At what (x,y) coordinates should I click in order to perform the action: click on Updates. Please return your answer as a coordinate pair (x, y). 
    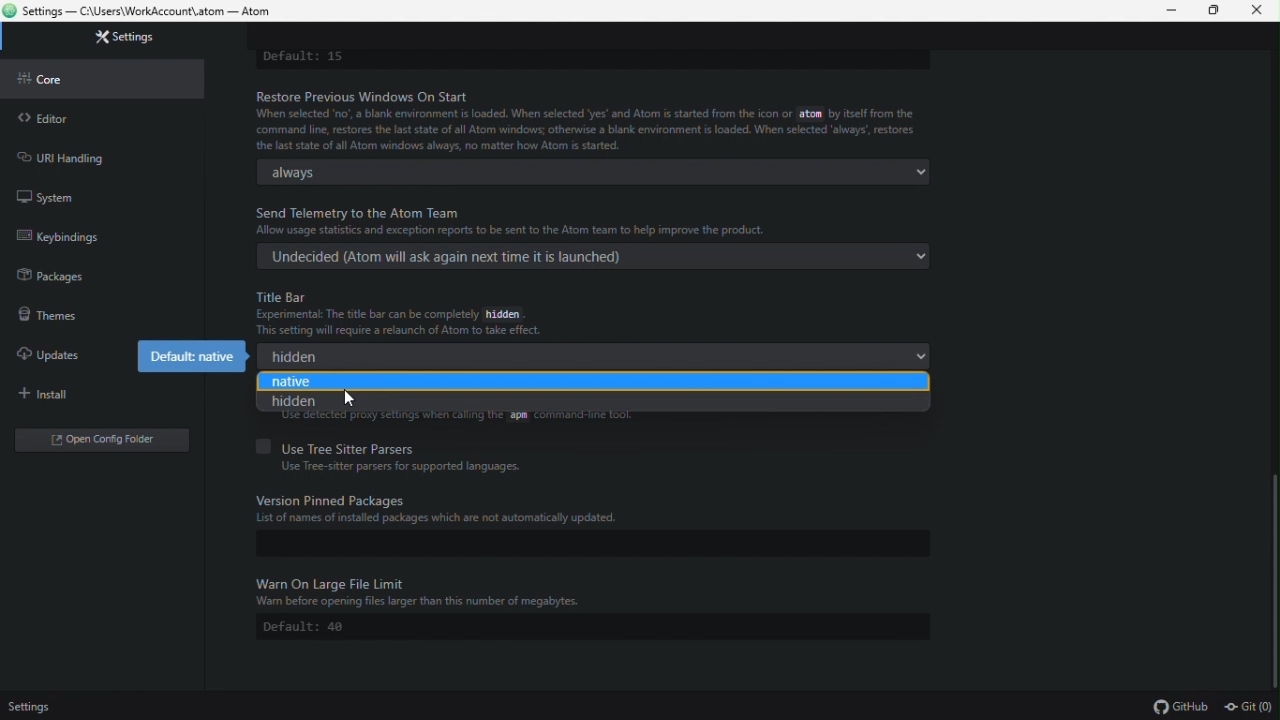
    Looking at the image, I should click on (62, 348).